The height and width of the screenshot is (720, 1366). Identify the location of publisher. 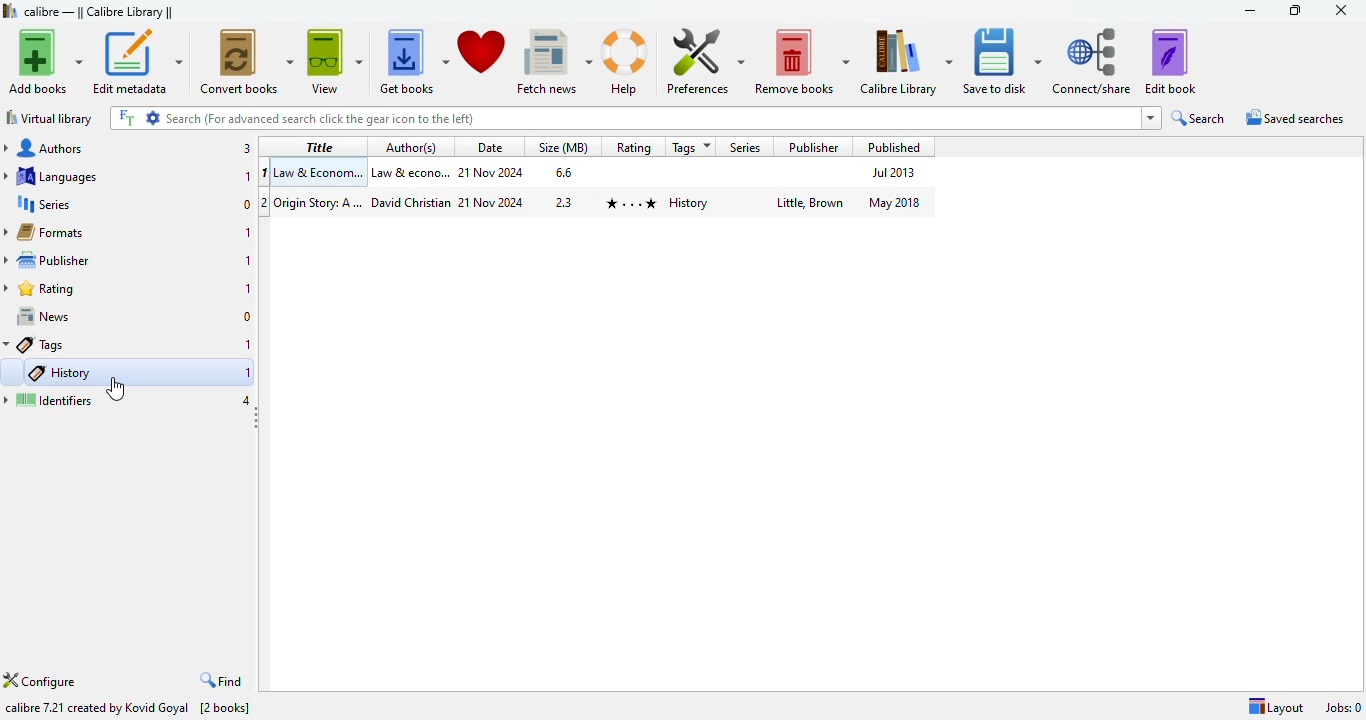
(48, 260).